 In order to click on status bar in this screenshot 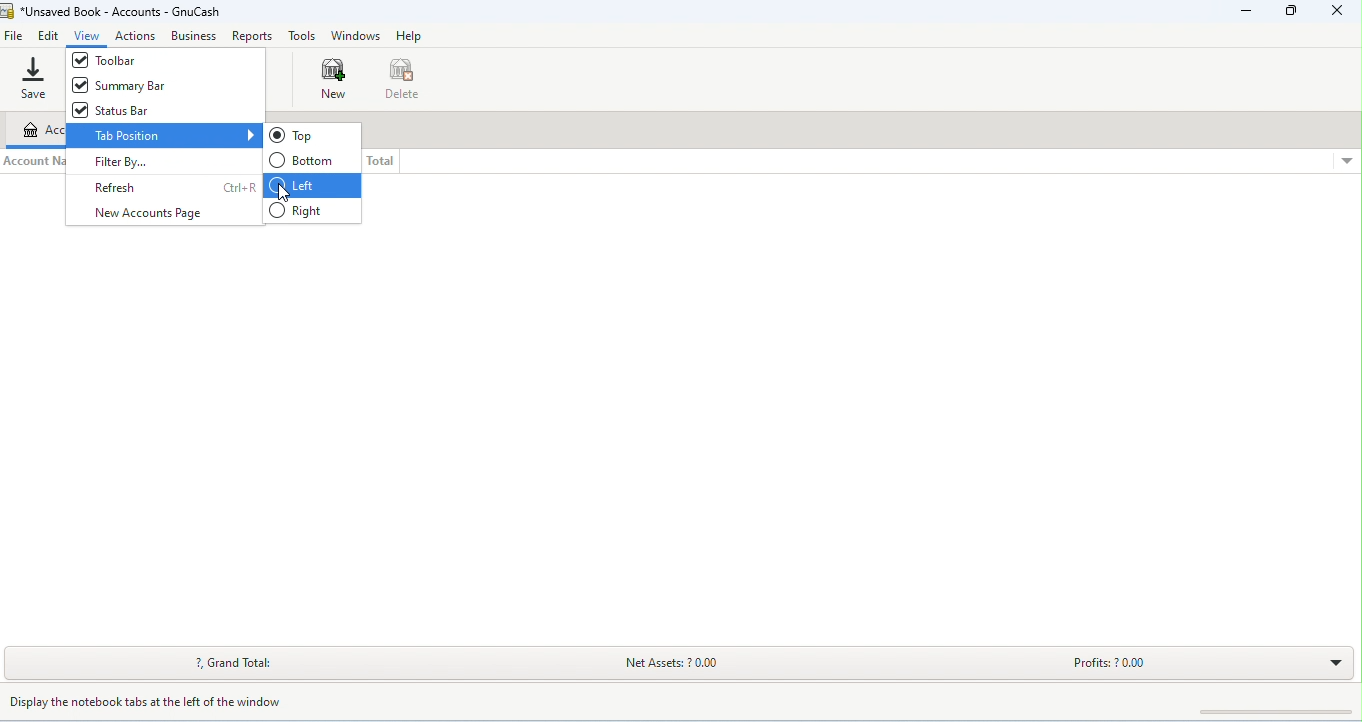, I will do `click(145, 109)`.